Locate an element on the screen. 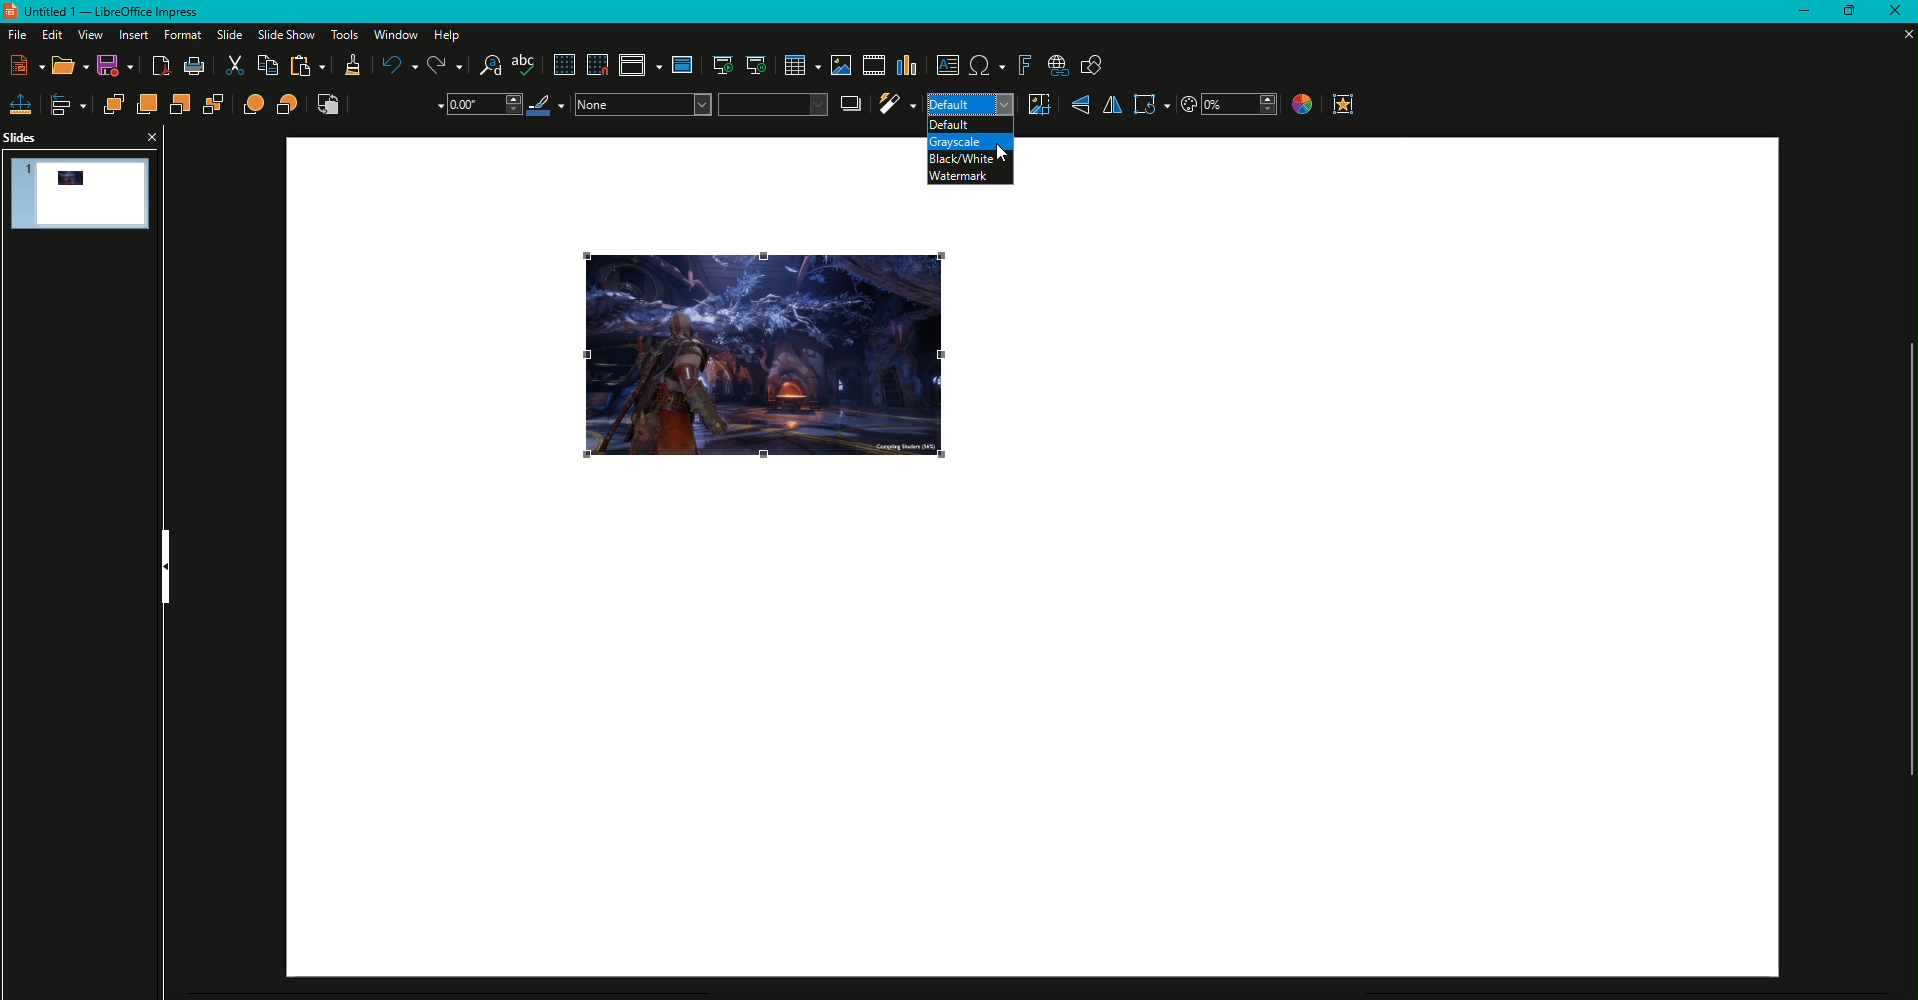 This screenshot has height=1000, width=1918. Insert Audio Video is located at coordinates (872, 66).